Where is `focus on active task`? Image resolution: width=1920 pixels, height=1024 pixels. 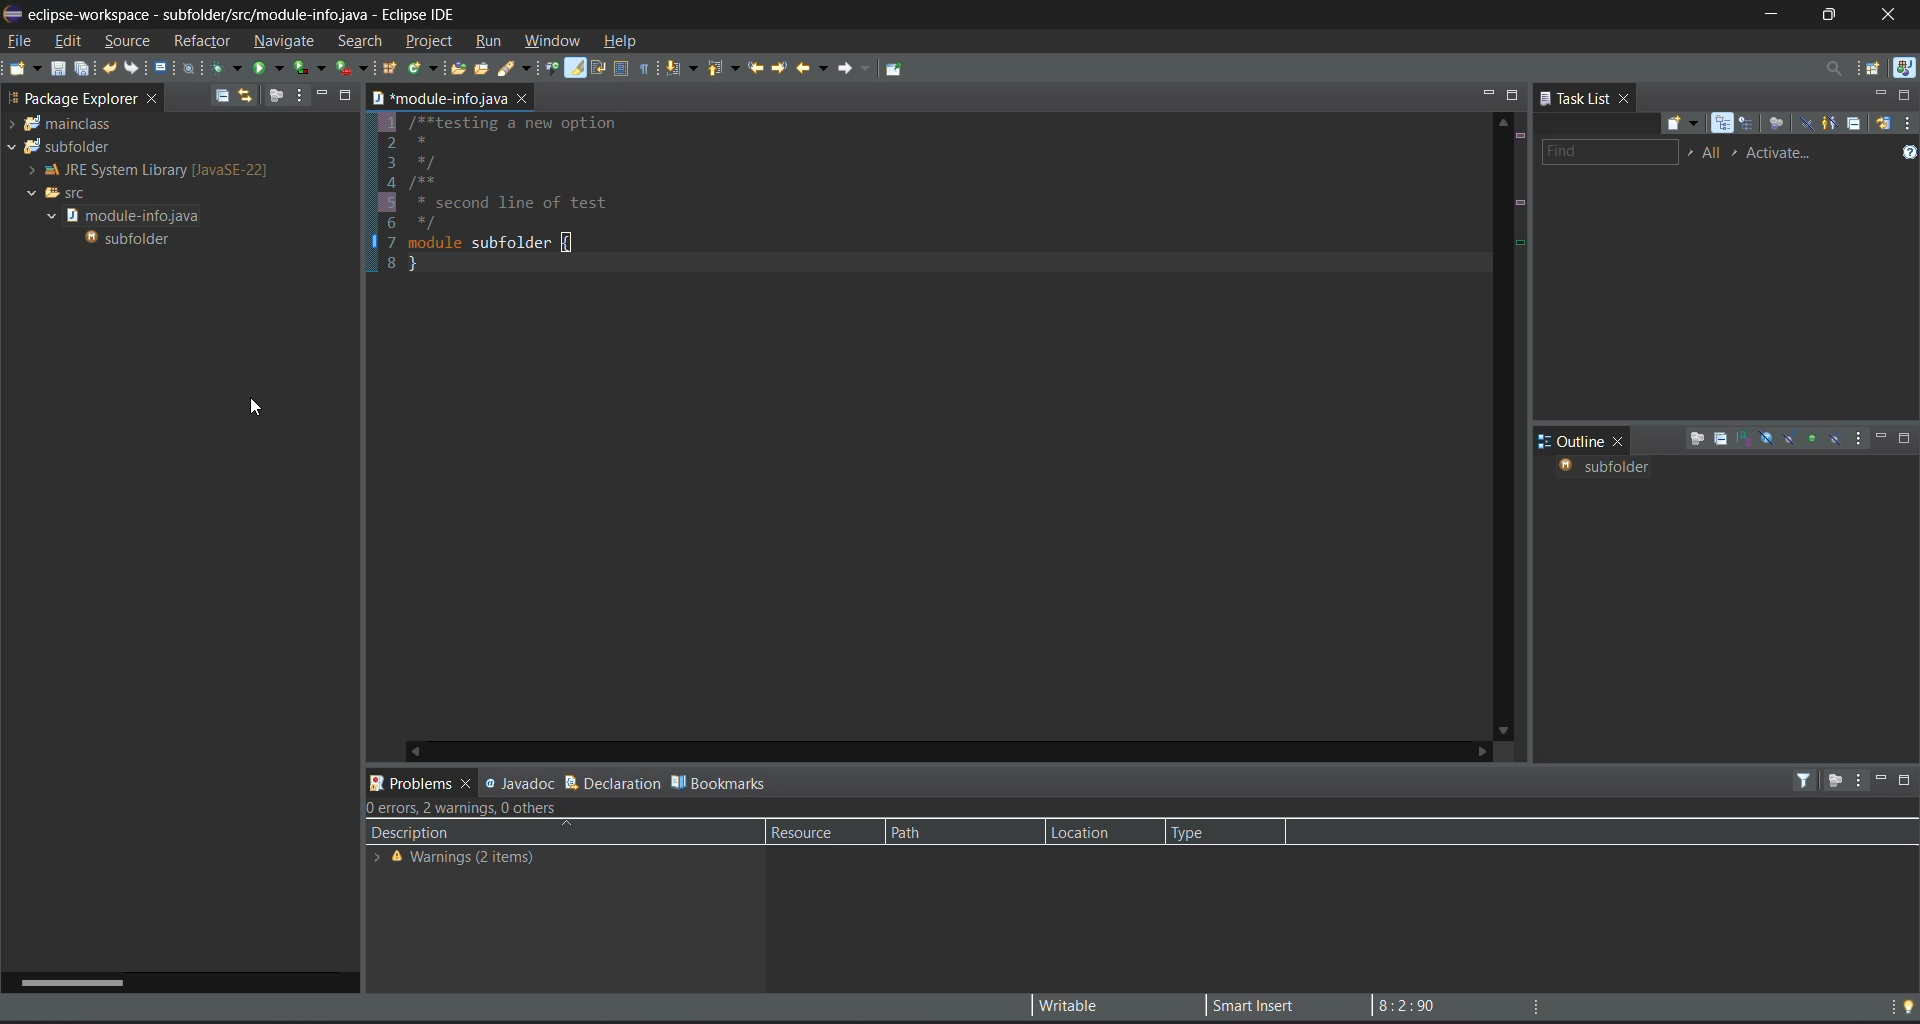
focus on active task is located at coordinates (1833, 782).